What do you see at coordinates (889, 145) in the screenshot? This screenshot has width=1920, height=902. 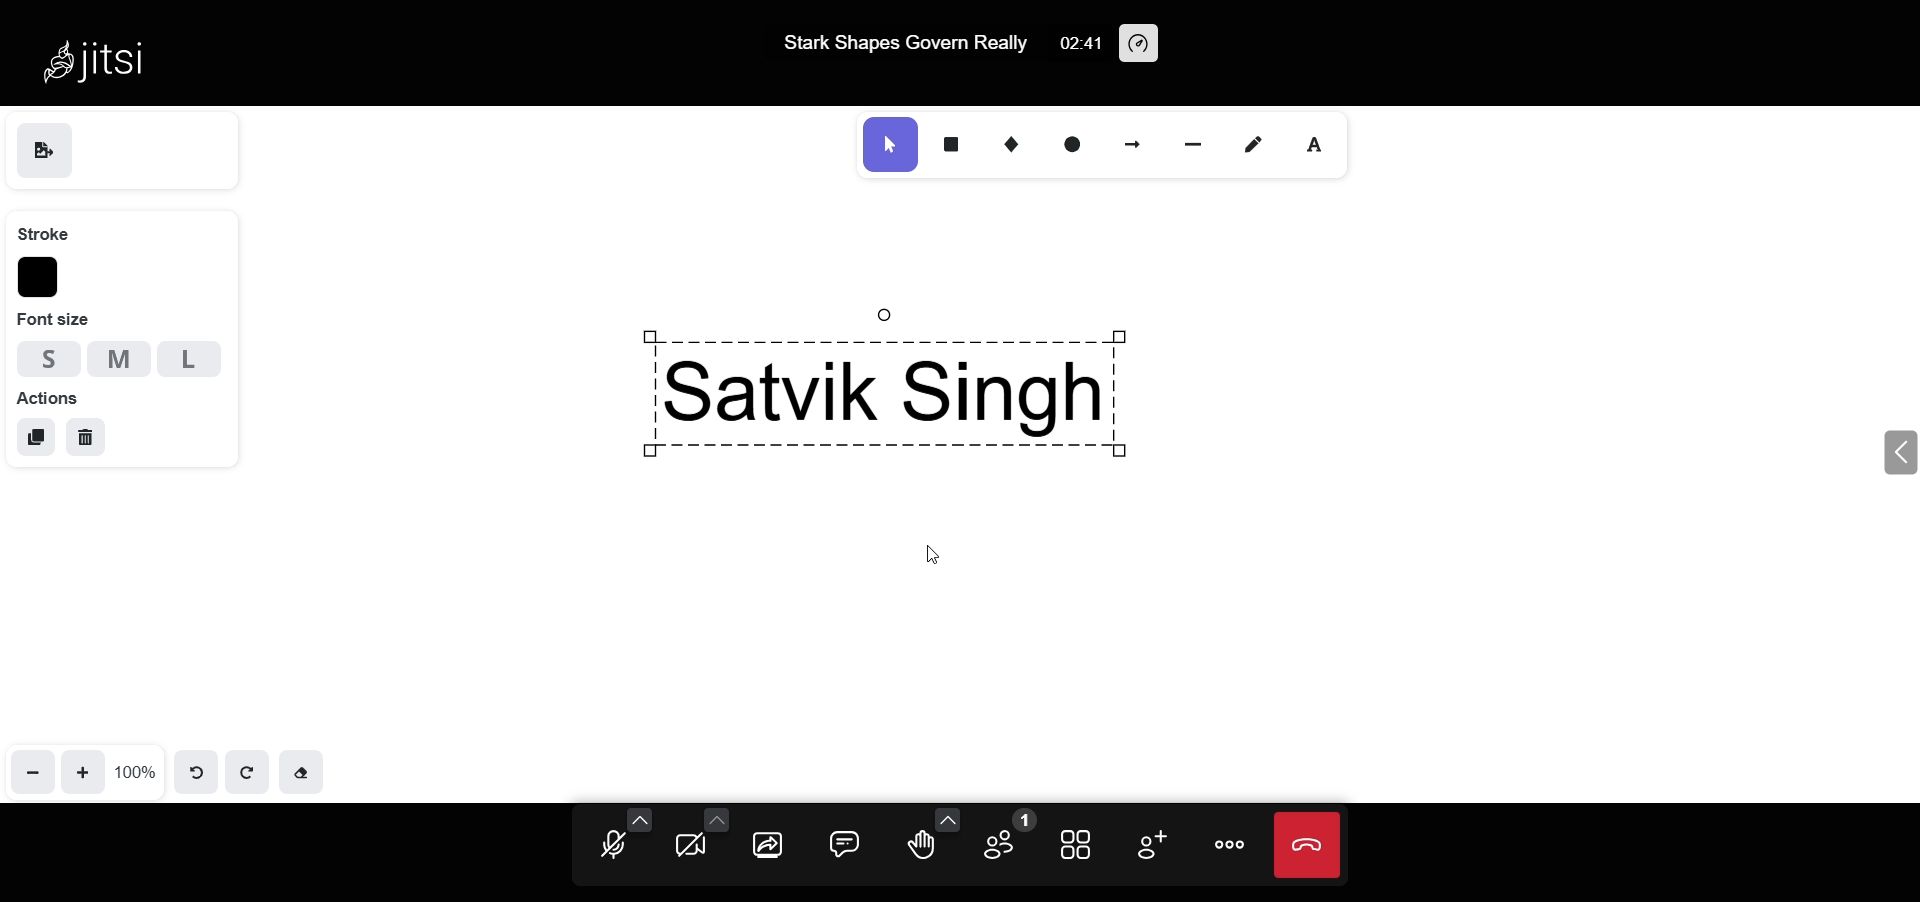 I see `select` at bounding box center [889, 145].